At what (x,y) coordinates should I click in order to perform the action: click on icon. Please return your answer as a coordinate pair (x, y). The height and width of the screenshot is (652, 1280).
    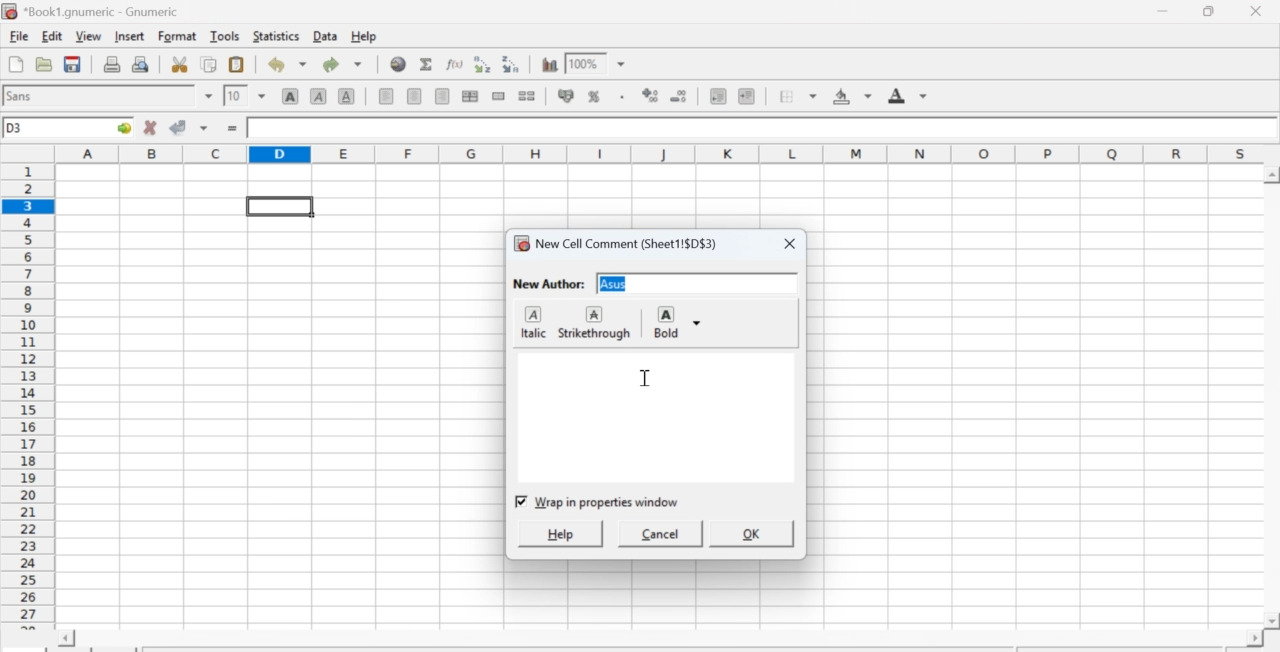
    Looking at the image, I should click on (522, 244).